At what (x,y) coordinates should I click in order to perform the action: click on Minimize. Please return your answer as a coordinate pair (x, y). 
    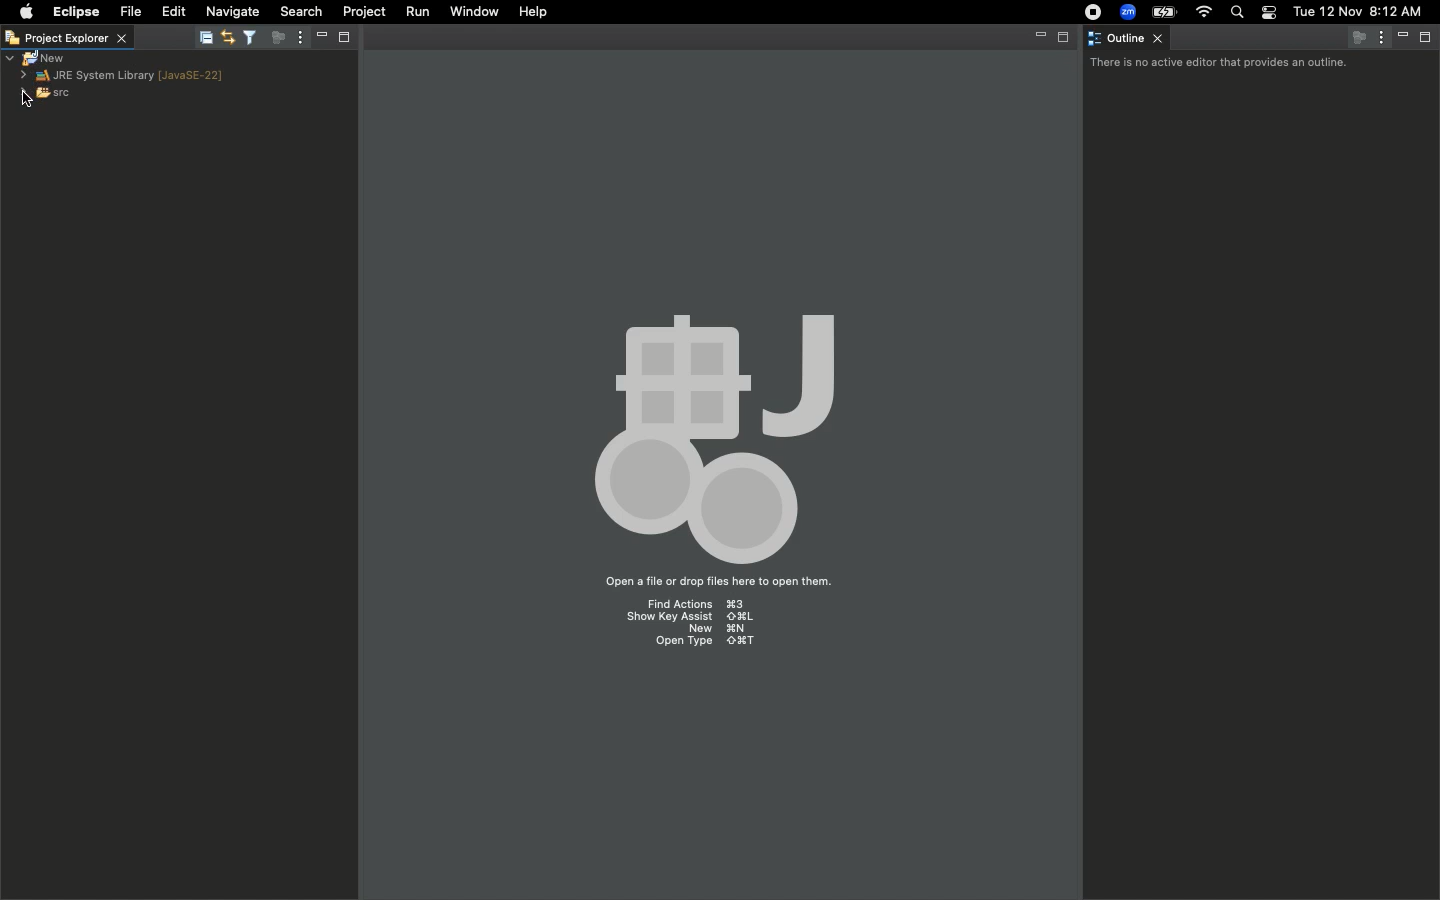
    Looking at the image, I should click on (1404, 36).